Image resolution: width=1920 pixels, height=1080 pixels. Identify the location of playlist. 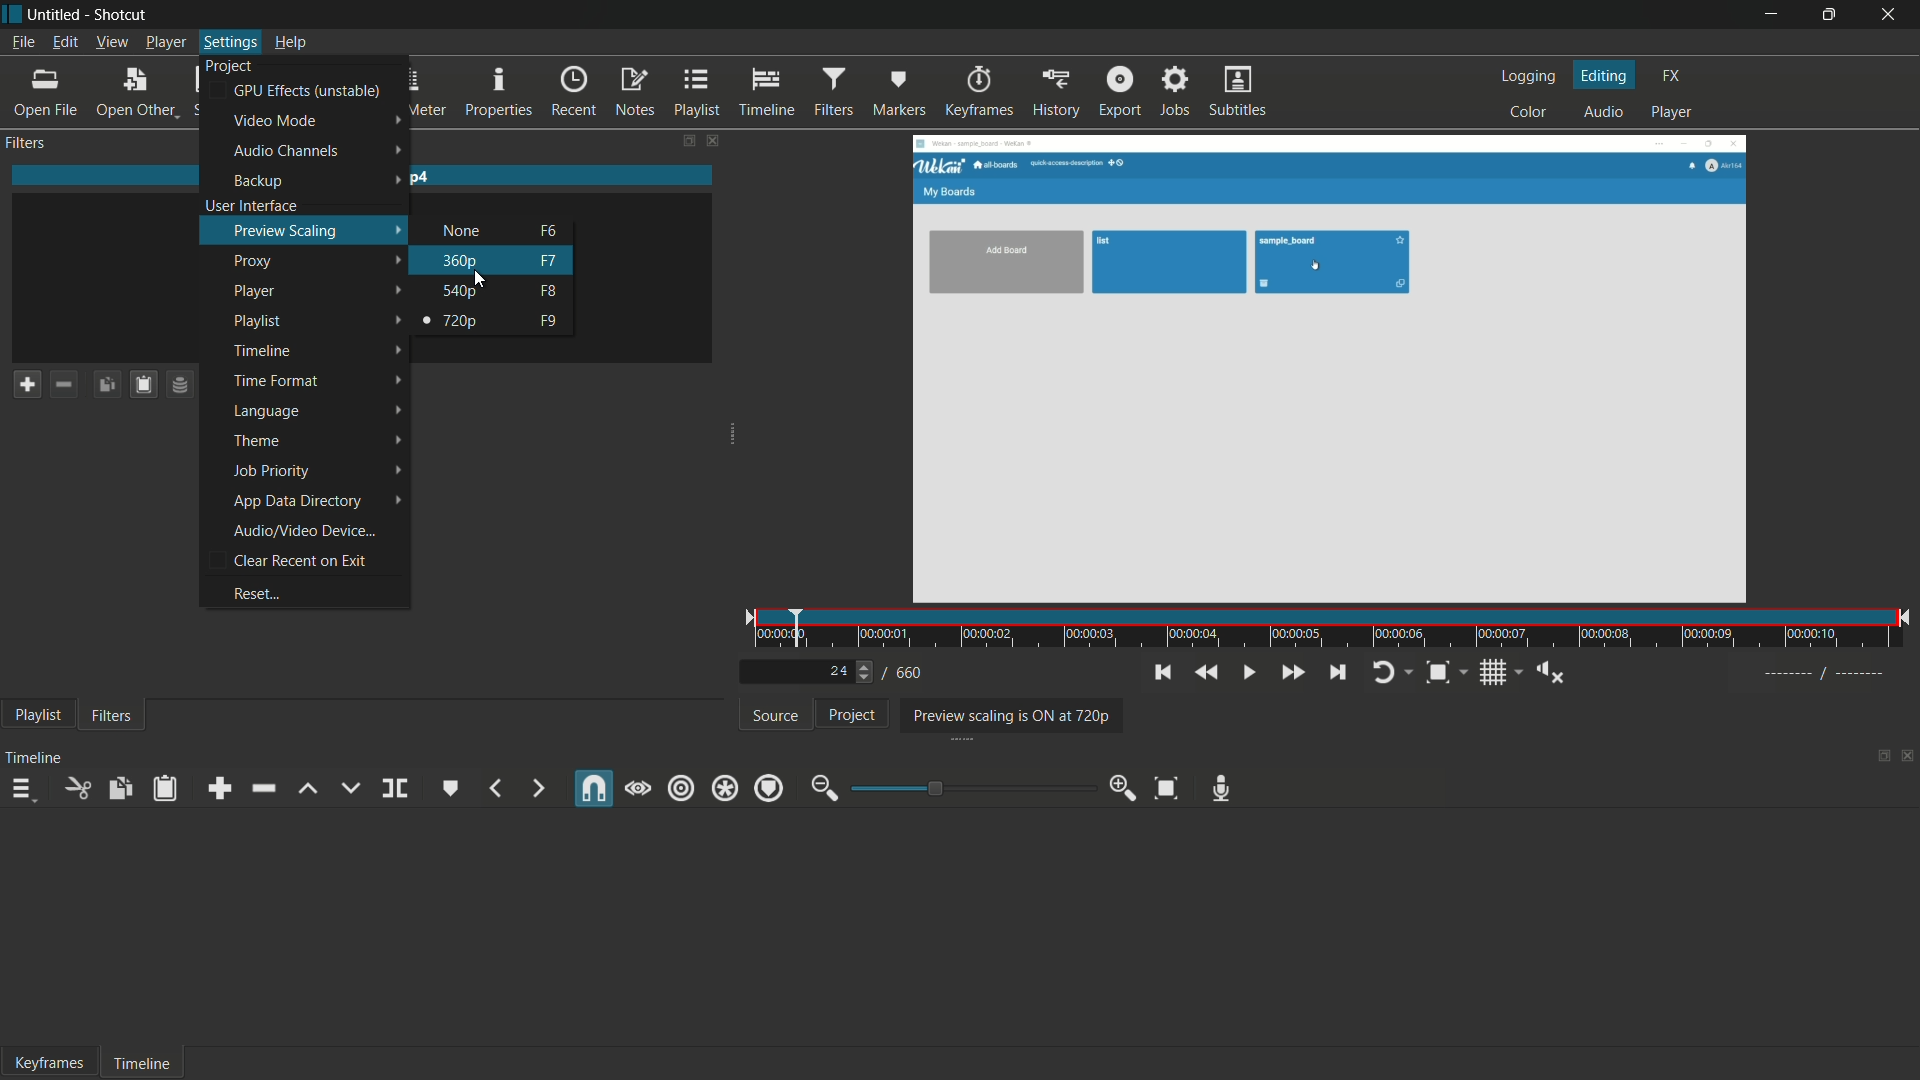
(697, 92).